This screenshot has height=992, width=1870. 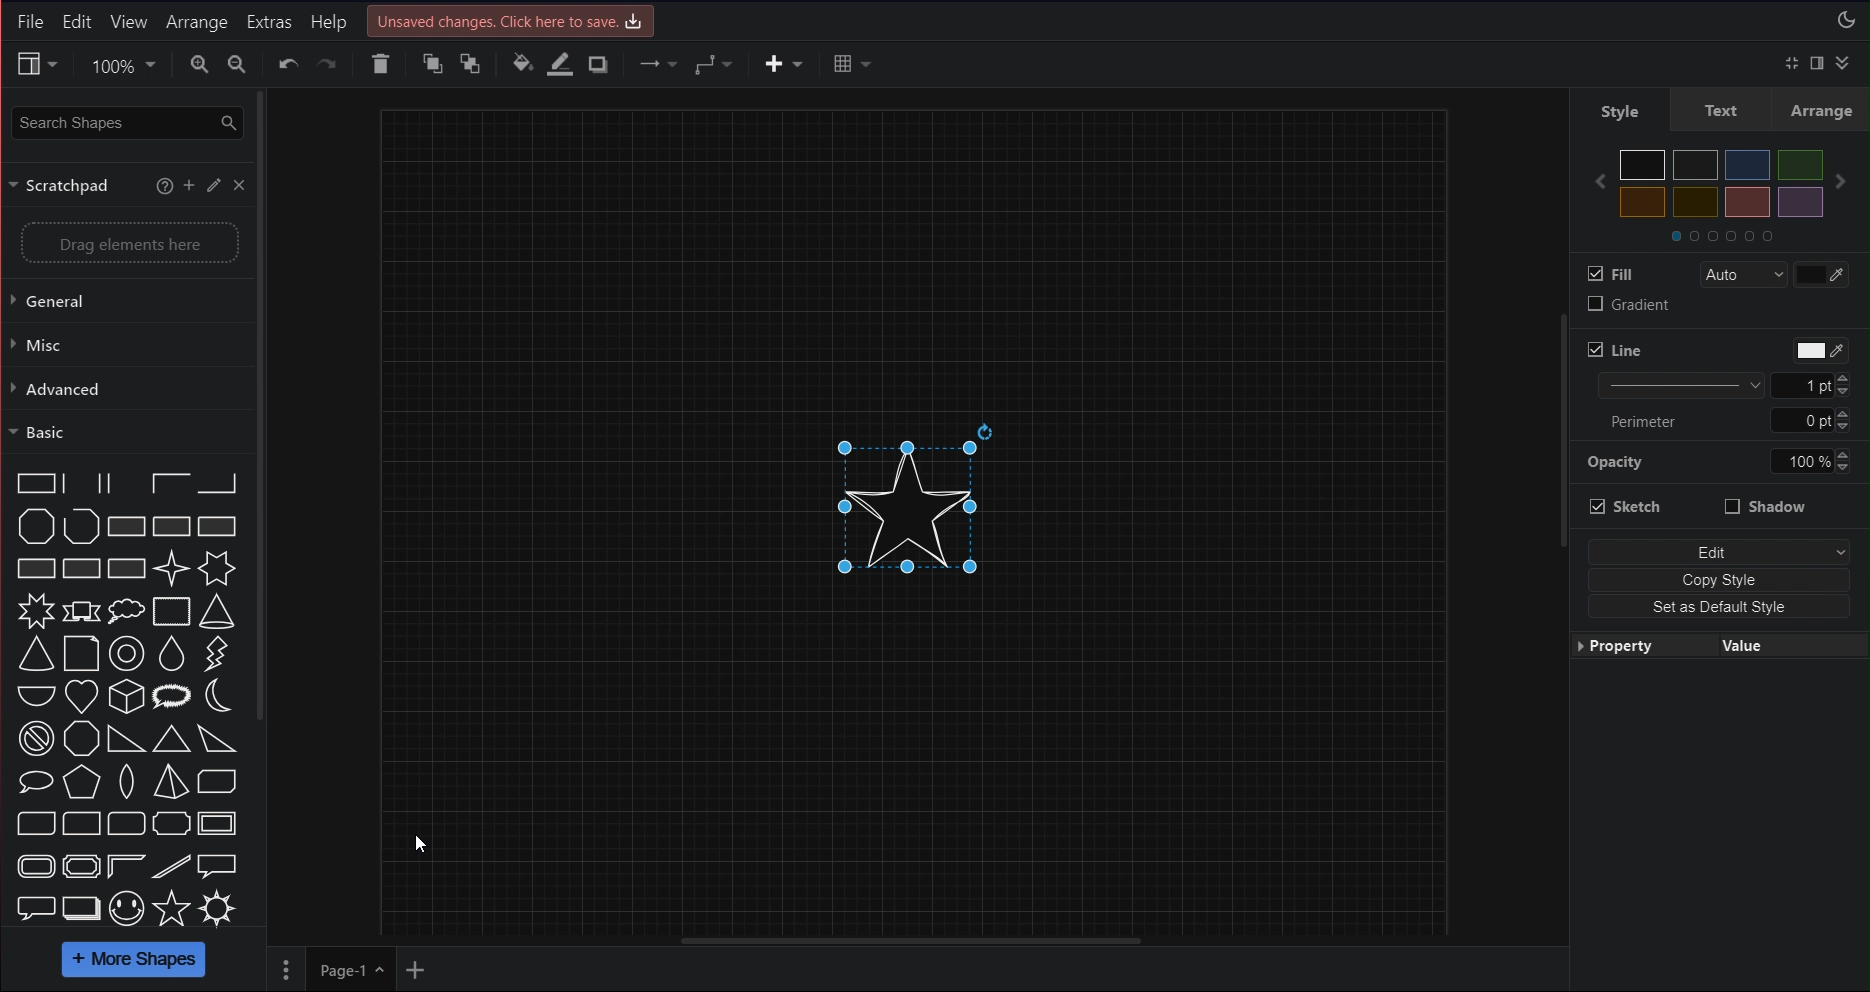 What do you see at coordinates (1848, 21) in the screenshot?
I see `Night Mode` at bounding box center [1848, 21].